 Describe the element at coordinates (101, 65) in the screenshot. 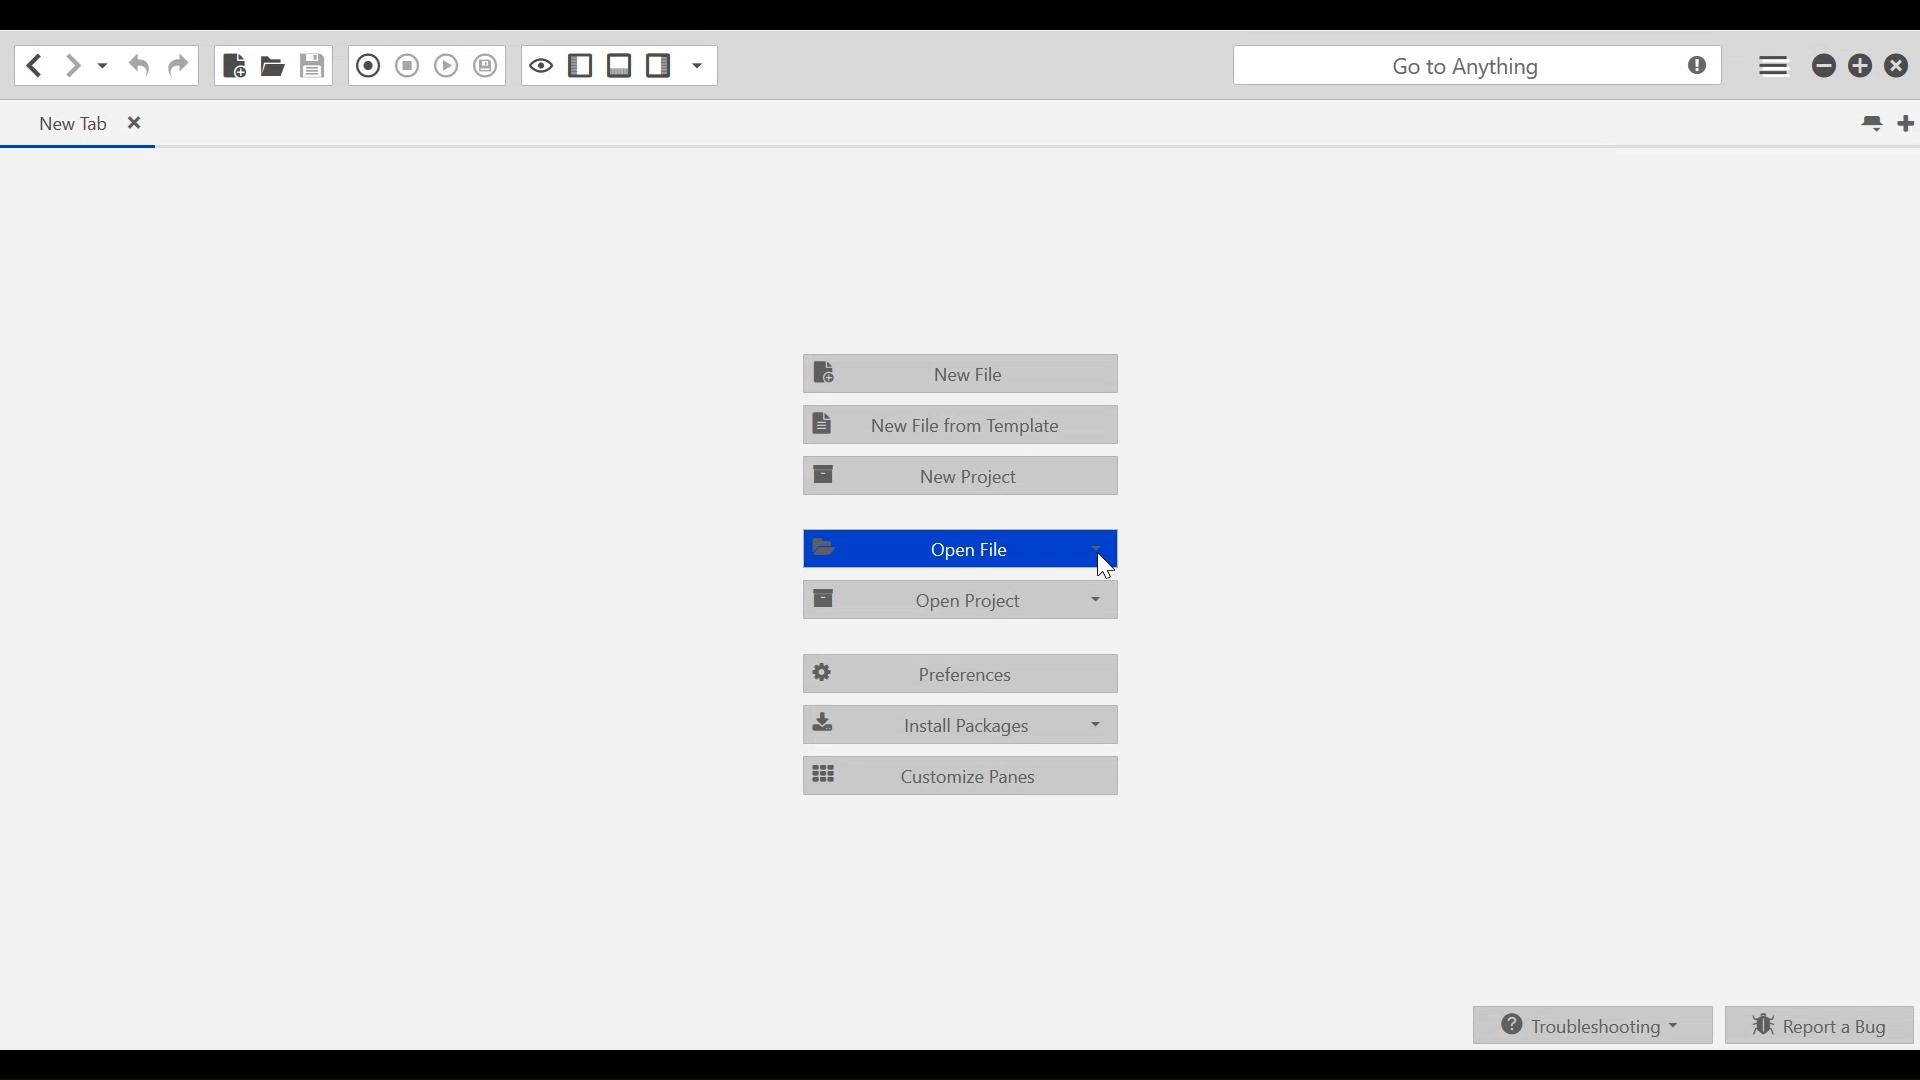

I see `Recent locations` at that location.